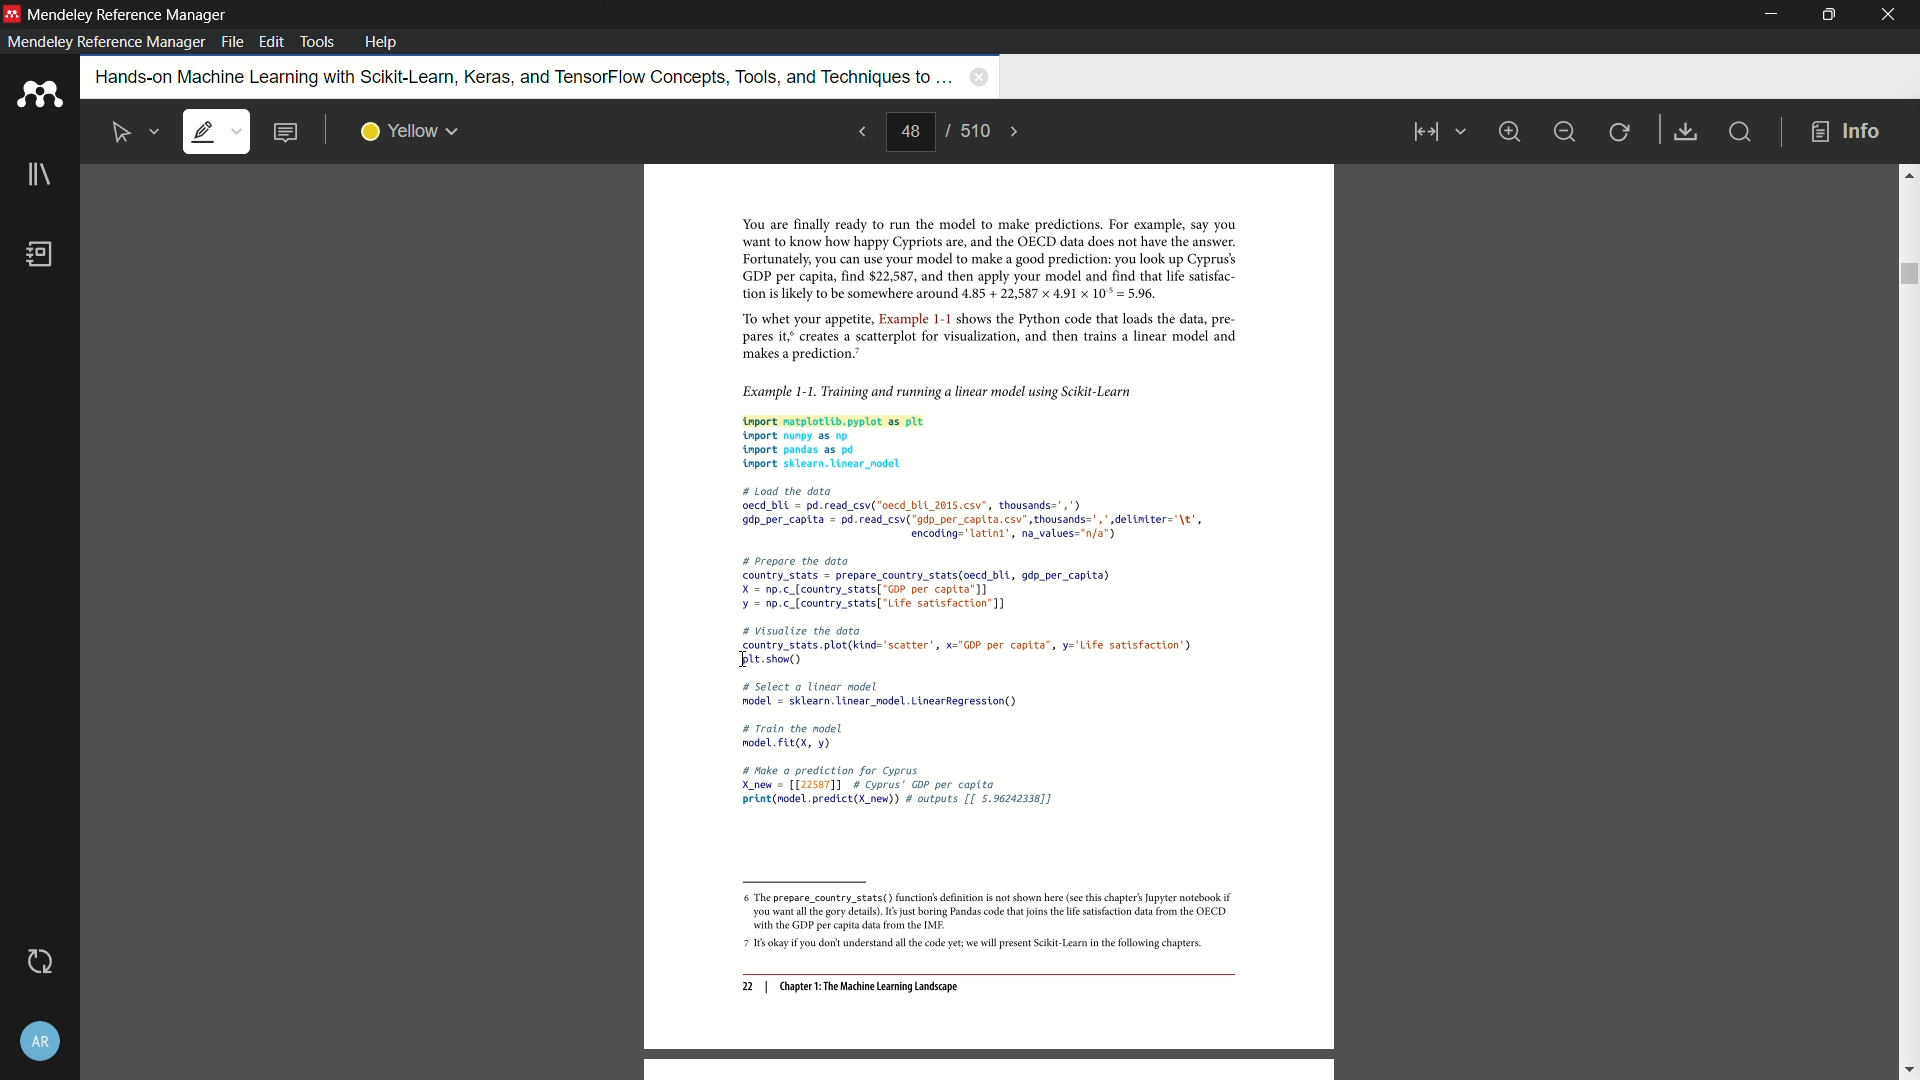 The width and height of the screenshot is (1920, 1080). I want to click on # Load the data

oecd_bUL = pd. read_csv("oecd_bLL 2015.csv”, thousands=",")

9dp_per_captta = pd.read_csv("gdp_per capita. csv’, thousands=",* delintter="\t',
encoding="latini’, na_values="n/a")

# prepare the data

country_stats = prepare_country_stats(aecd bli, gdp_per capita)

X = np.c_[country_stats[ "GOP per captta’]]

¥ = np.c_(country_stats[ "Life satisfaction]

# Visualize the dota

country_stats. plot(kind="scatter, x="G0P per capita”, y='Life satisfaction’)

pt. show()

# select a linear nodel

nodel = sklearn. linear_nodel. LinearRegression()

# Train the model

nodelFLL(X, ¥)

# Nake a prediction for Cyprus

X_new = [[22567]] # Cyprus’ GOP per capita

print(nodel.predict(X new) # outputs [[ 5.96242338]], so click(975, 650).